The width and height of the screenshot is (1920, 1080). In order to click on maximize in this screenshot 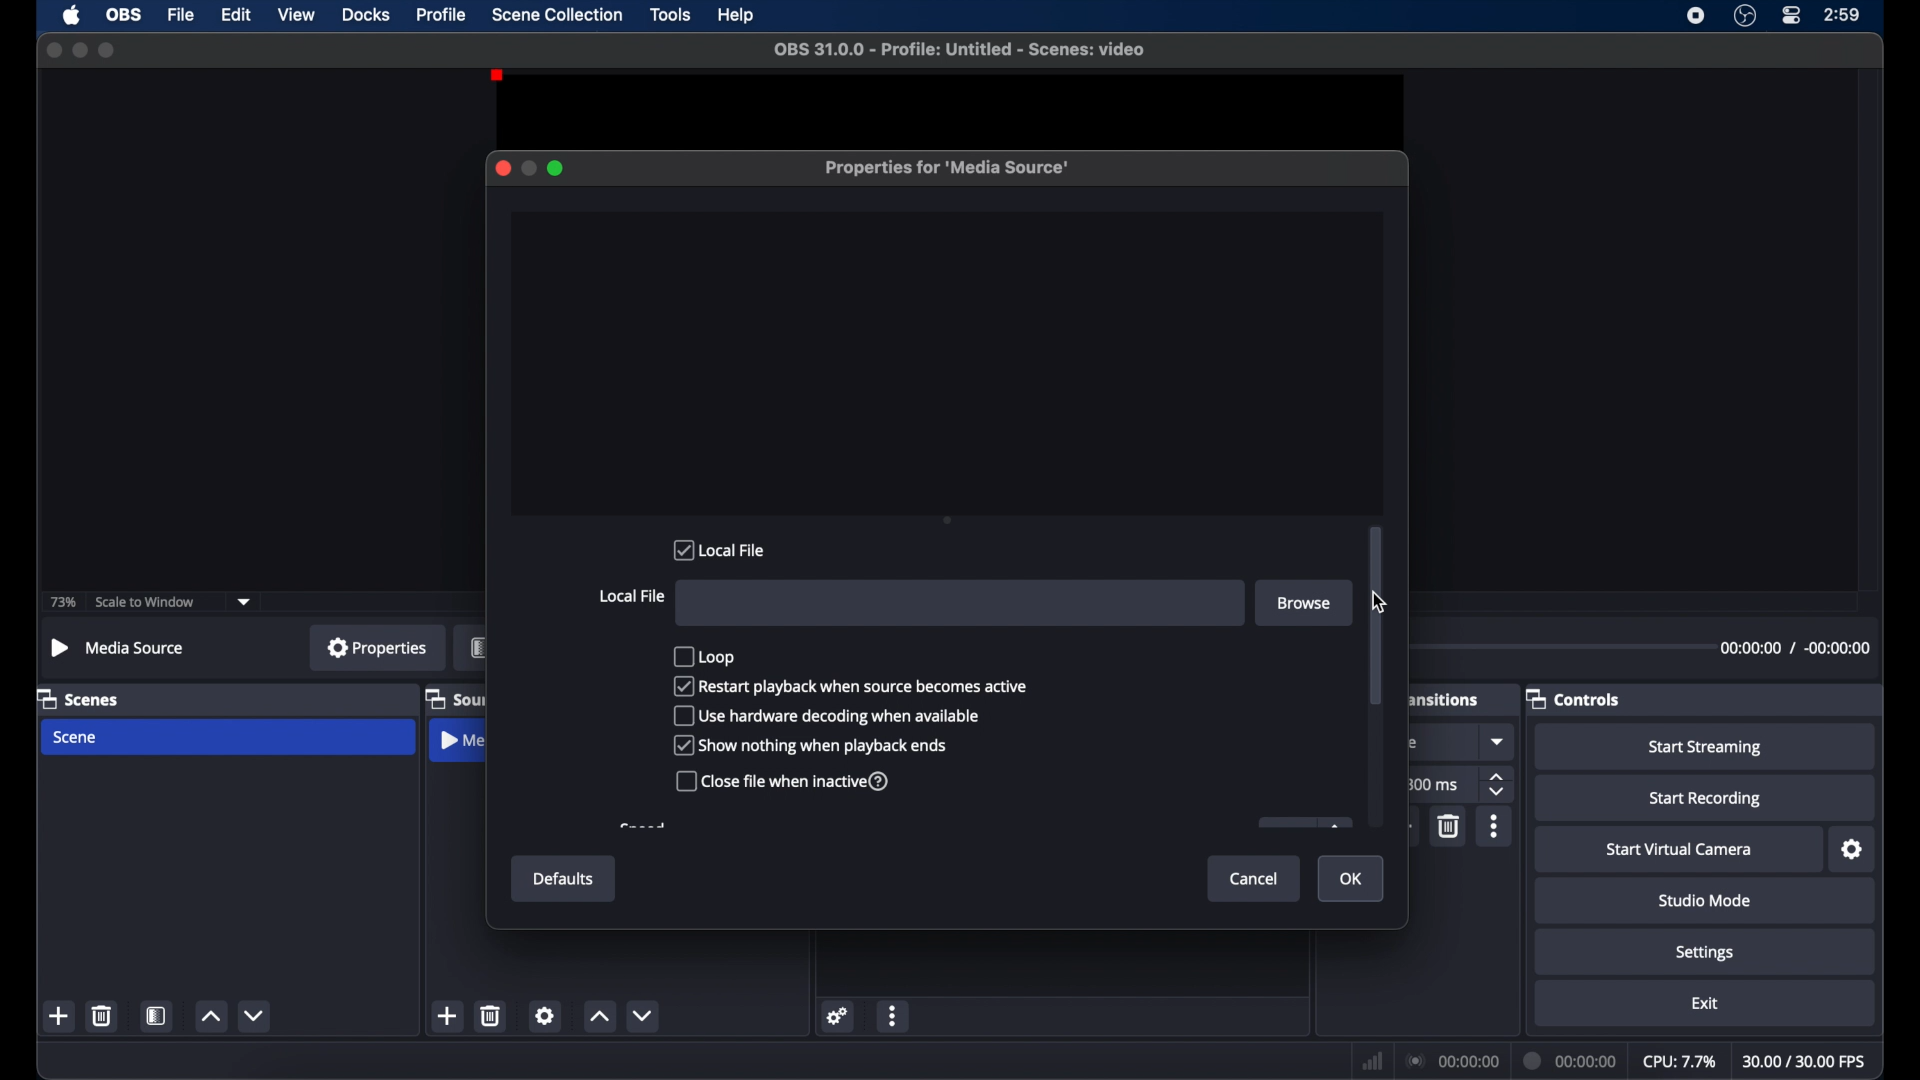, I will do `click(556, 168)`.